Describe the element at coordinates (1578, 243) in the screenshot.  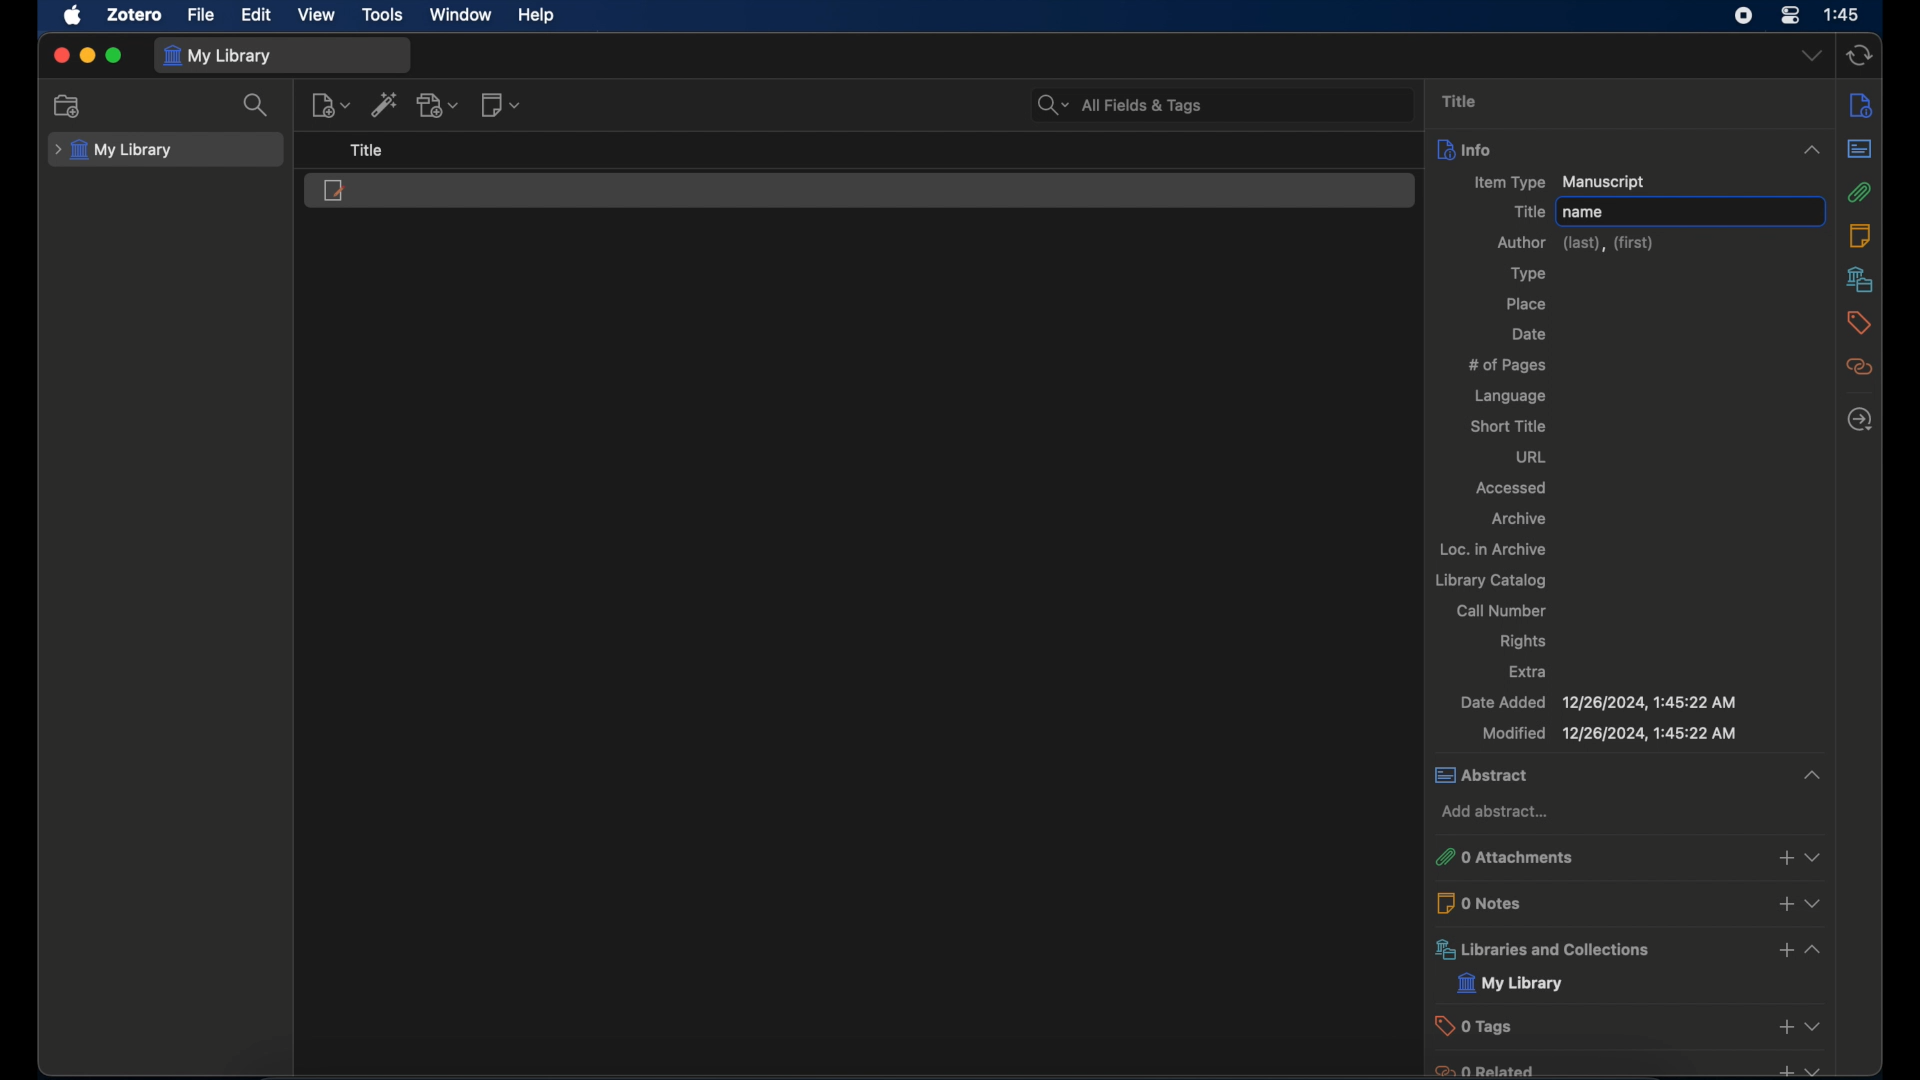
I see `author (last), (first)` at that location.